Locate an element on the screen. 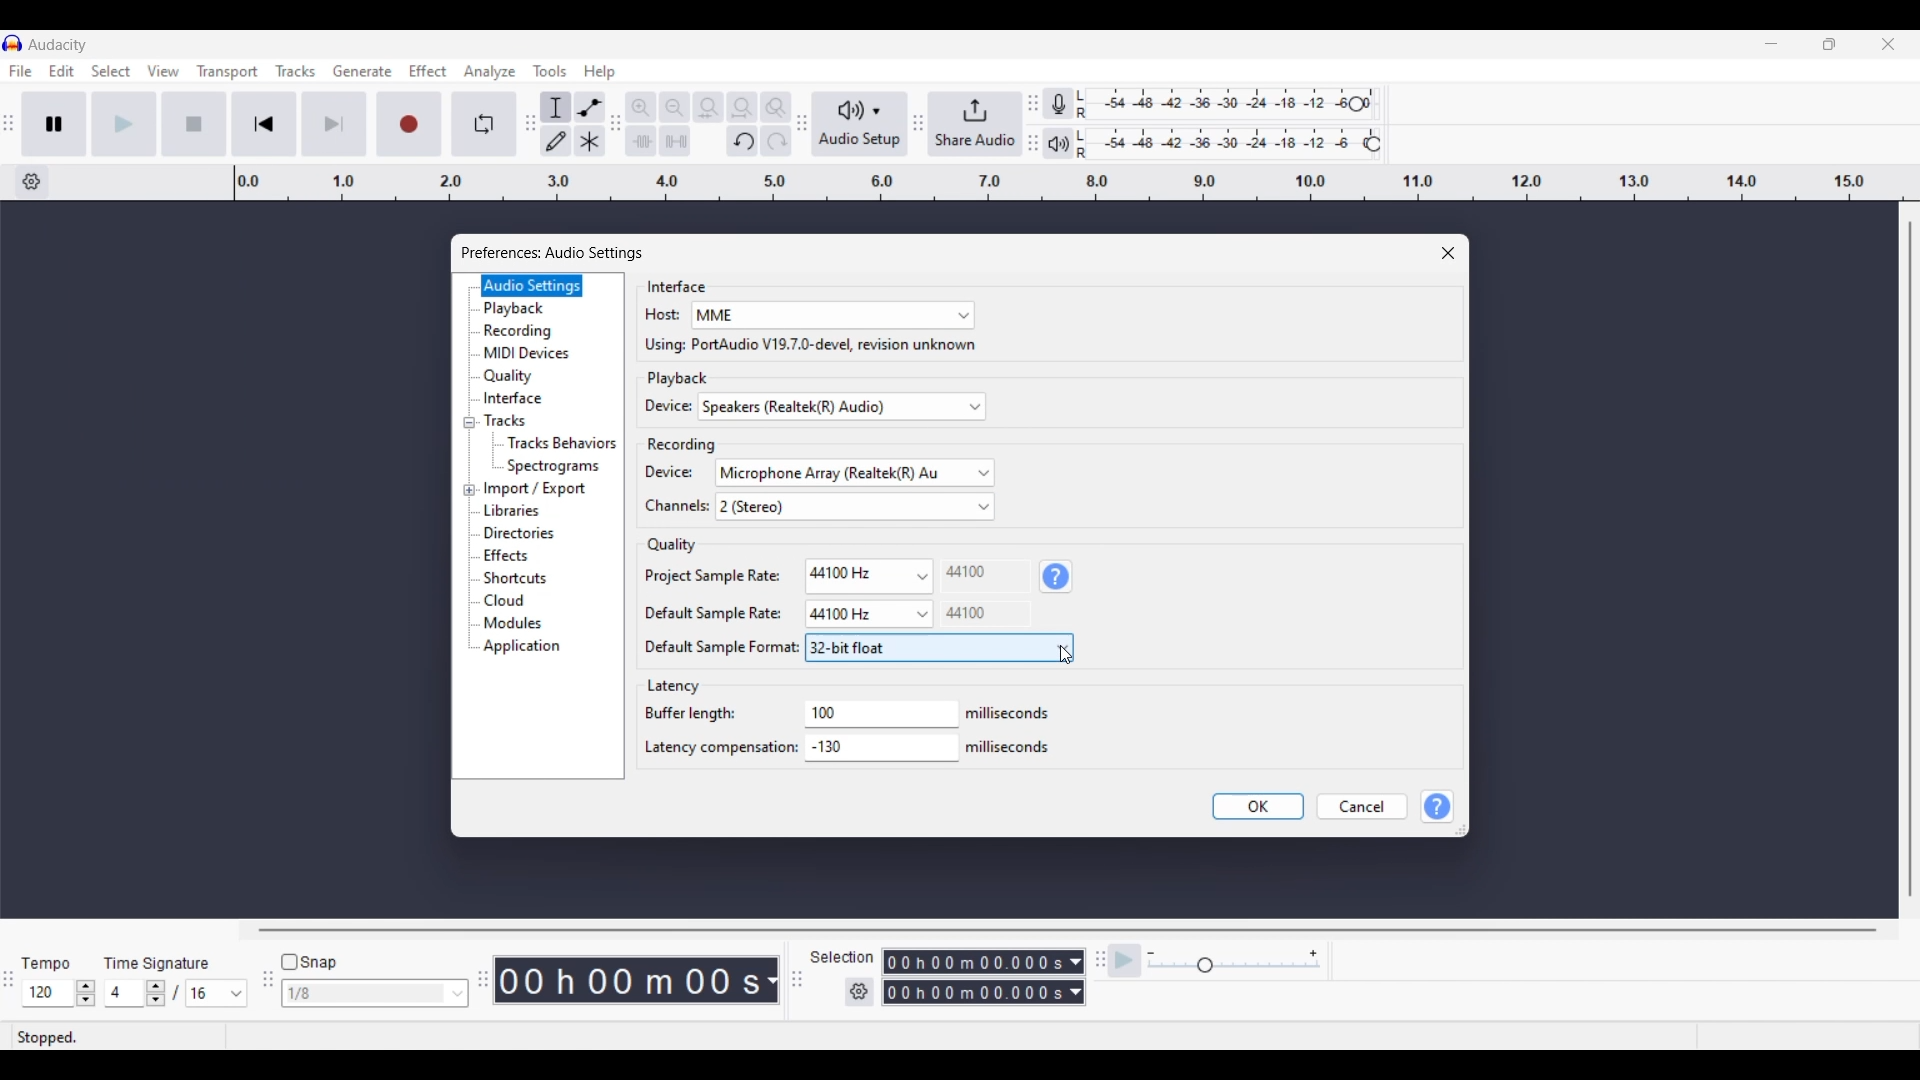 This screenshot has width=1920, height=1080. Recording is located at coordinates (677, 443).